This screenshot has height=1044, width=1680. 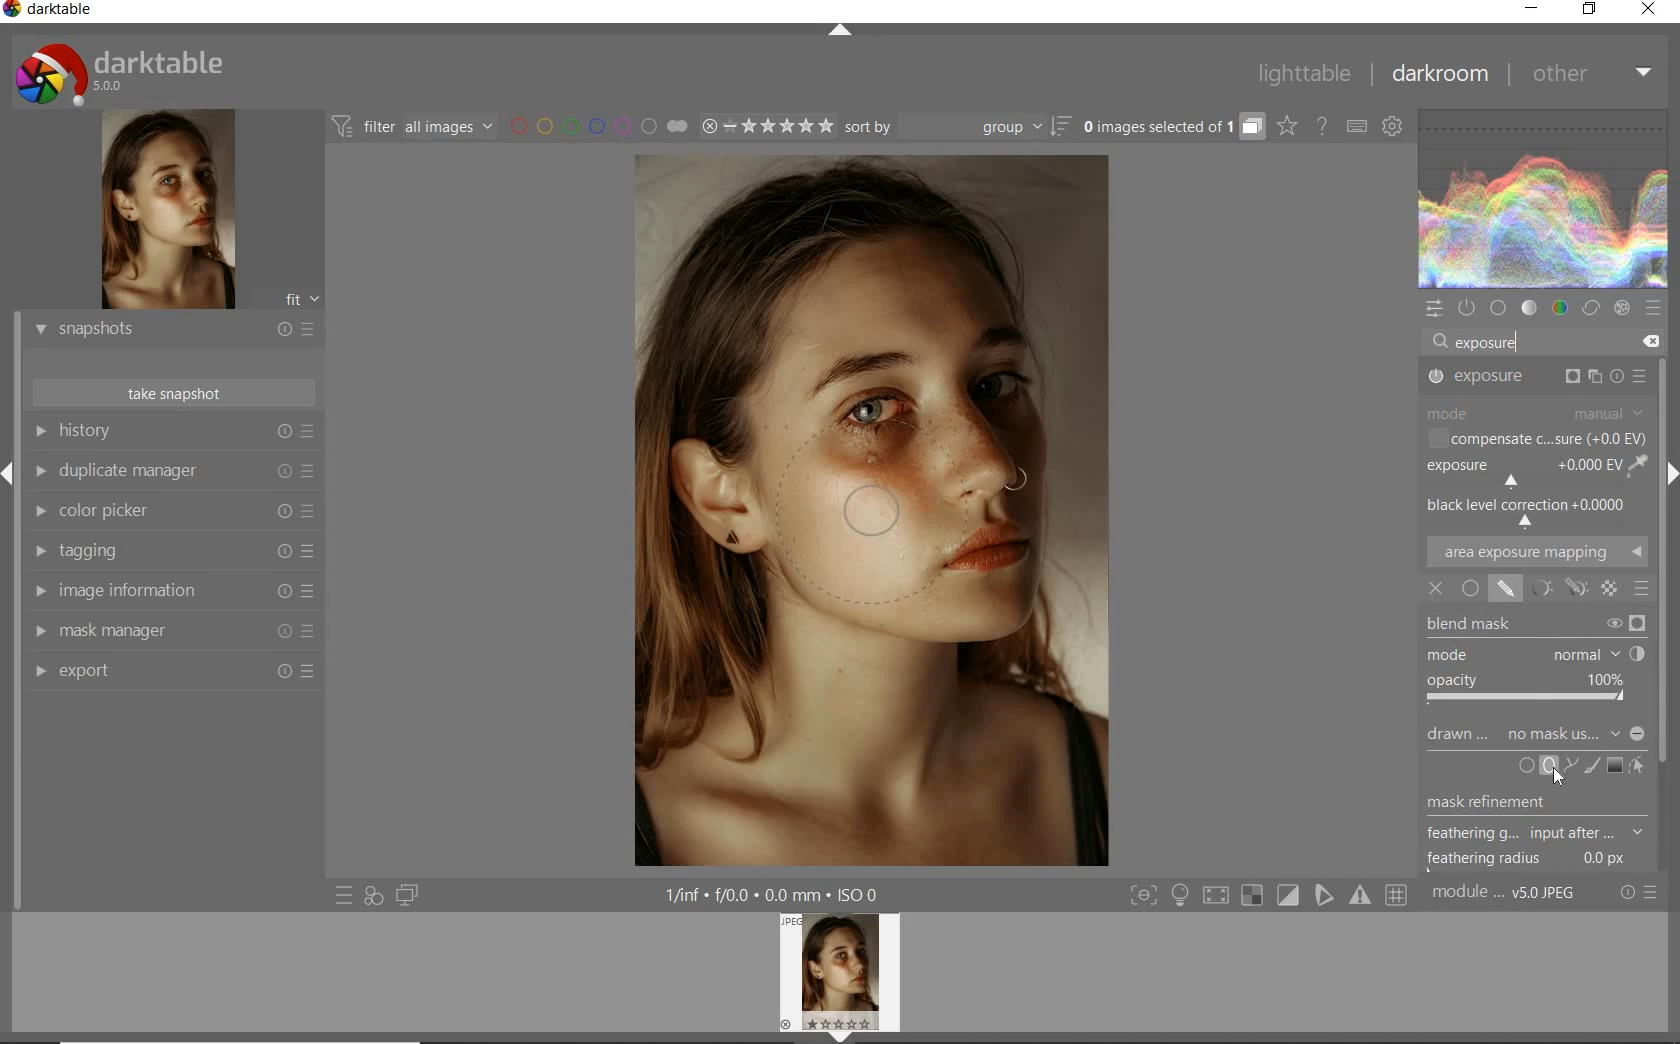 What do you see at coordinates (1286, 128) in the screenshot?
I see `change overlays shown on thumbnails` at bounding box center [1286, 128].